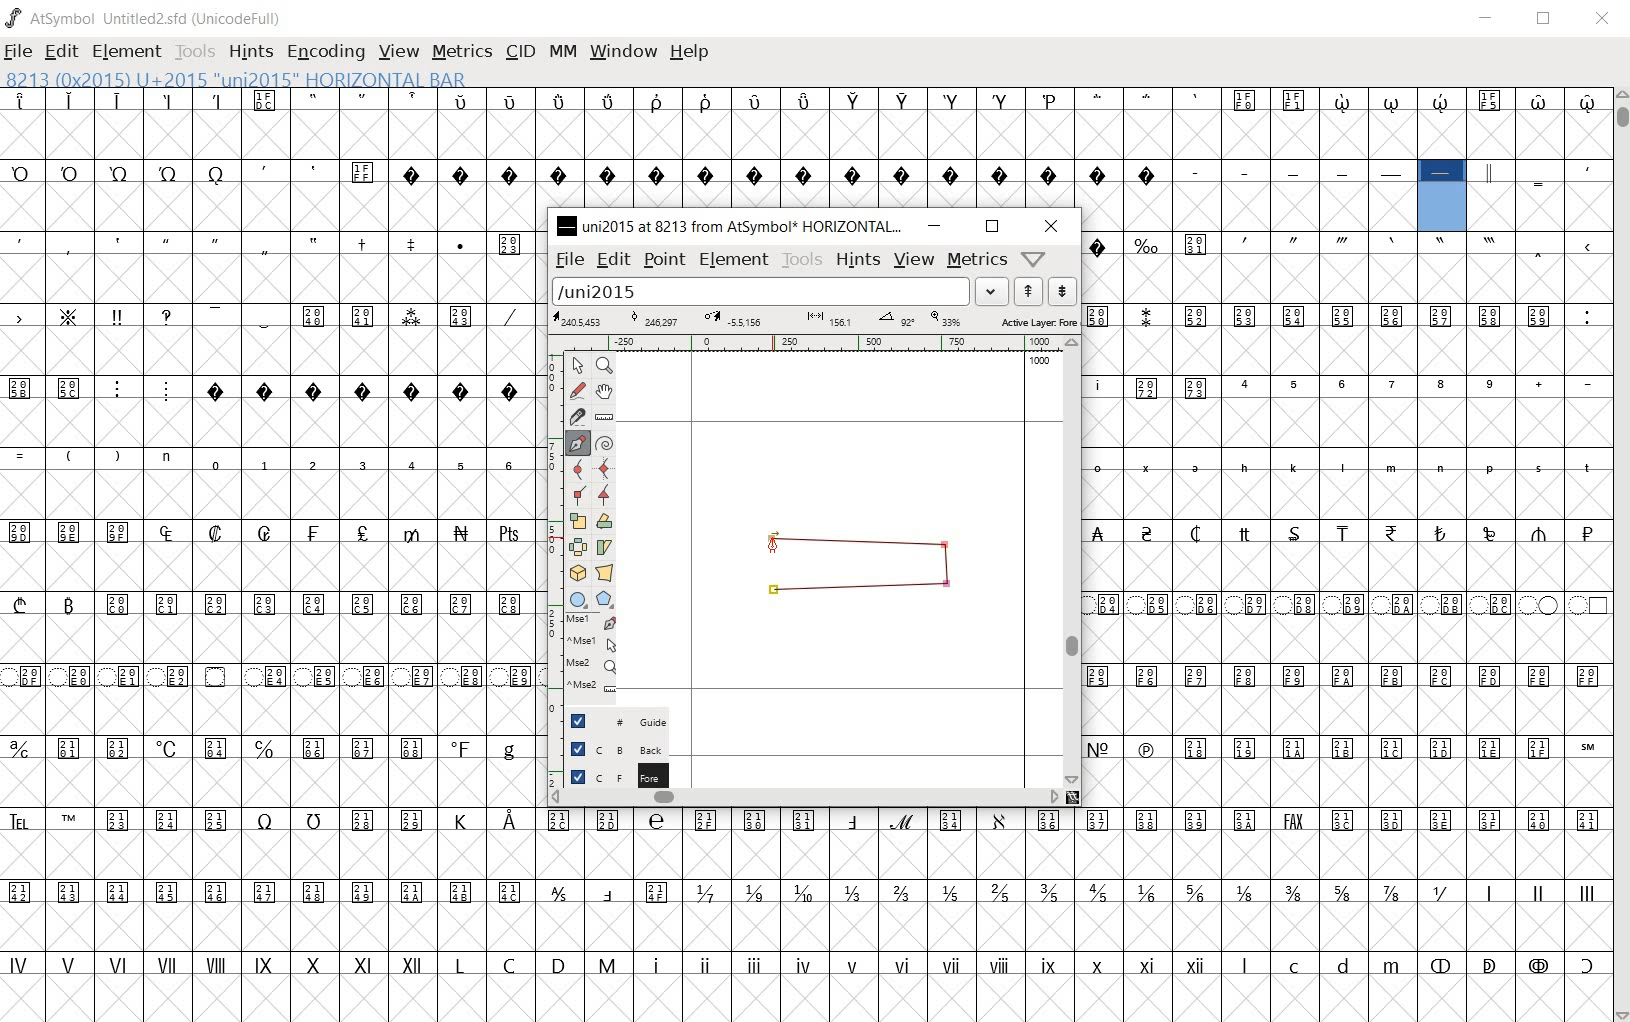 The width and height of the screenshot is (1630, 1022). I want to click on show the next word on the list, so click(1027, 291).